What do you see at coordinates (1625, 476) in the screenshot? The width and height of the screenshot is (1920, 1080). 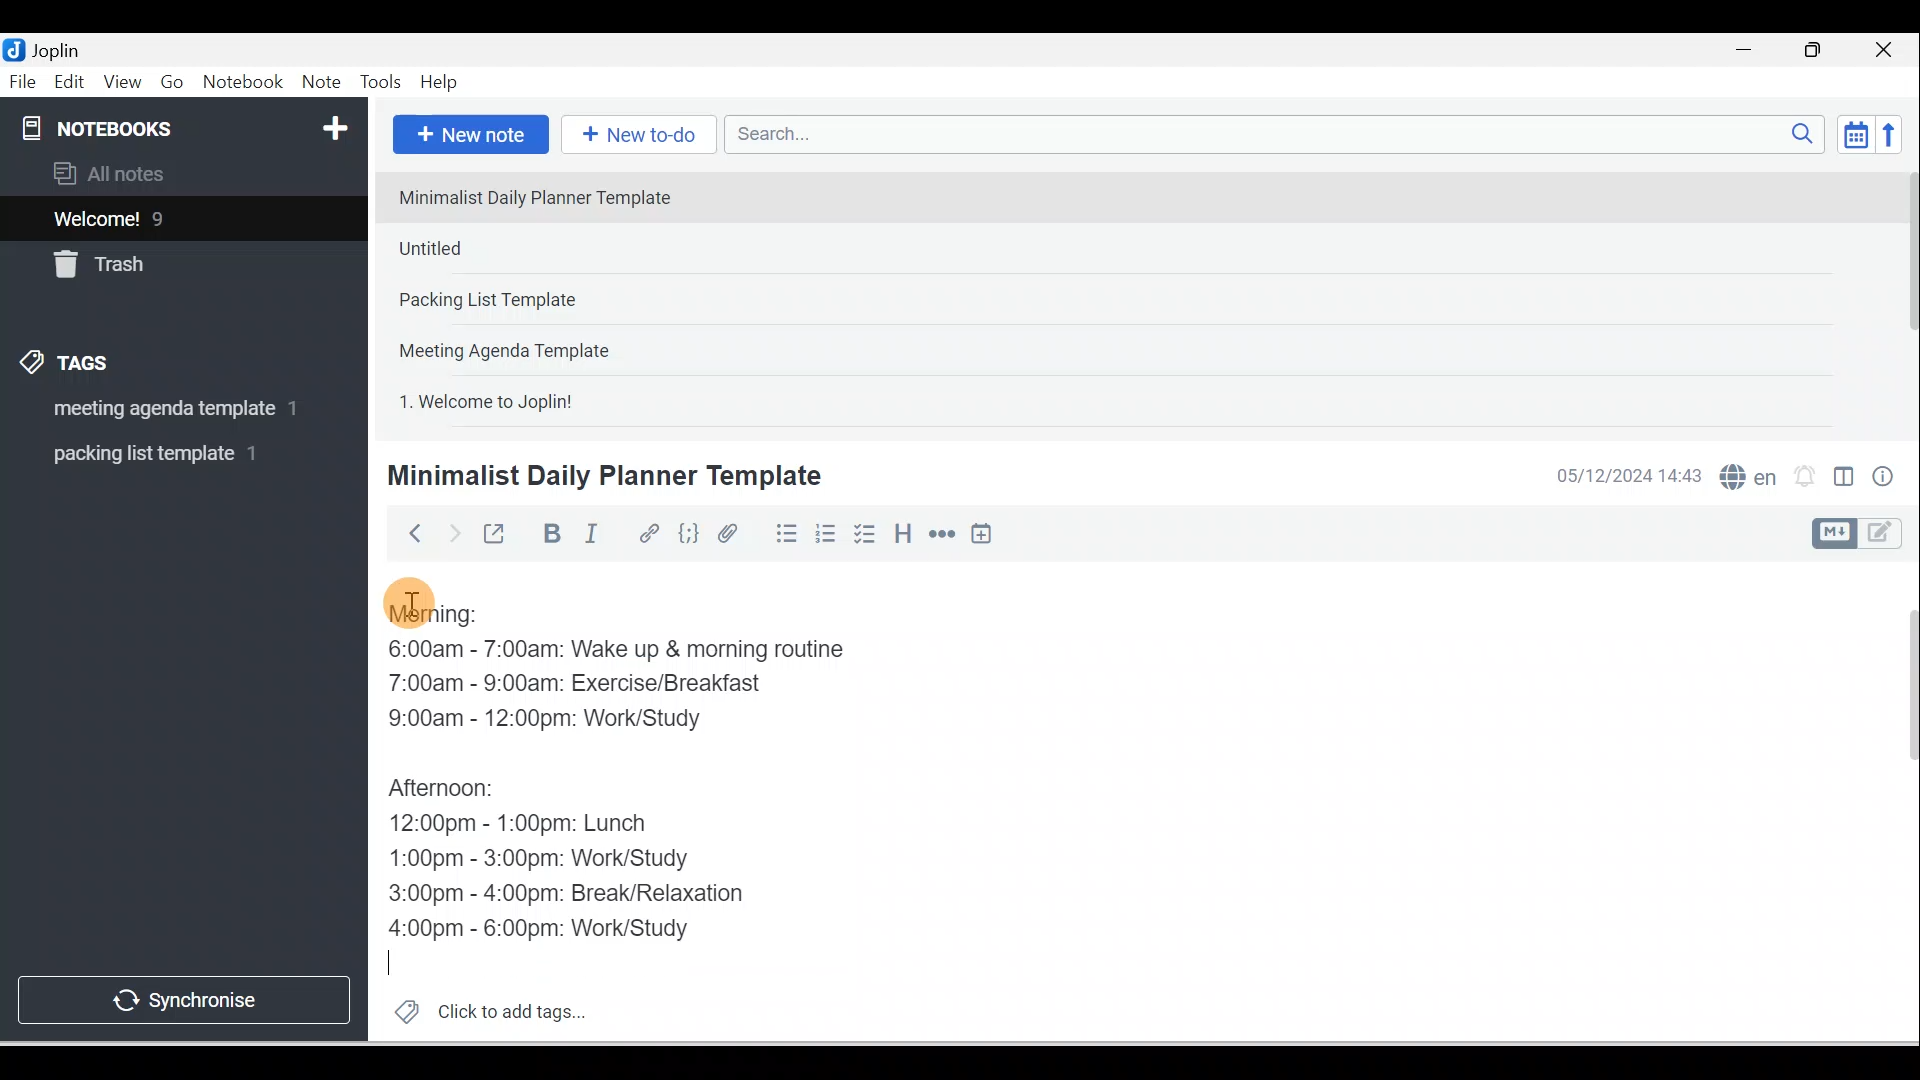 I see `Date & time` at bounding box center [1625, 476].